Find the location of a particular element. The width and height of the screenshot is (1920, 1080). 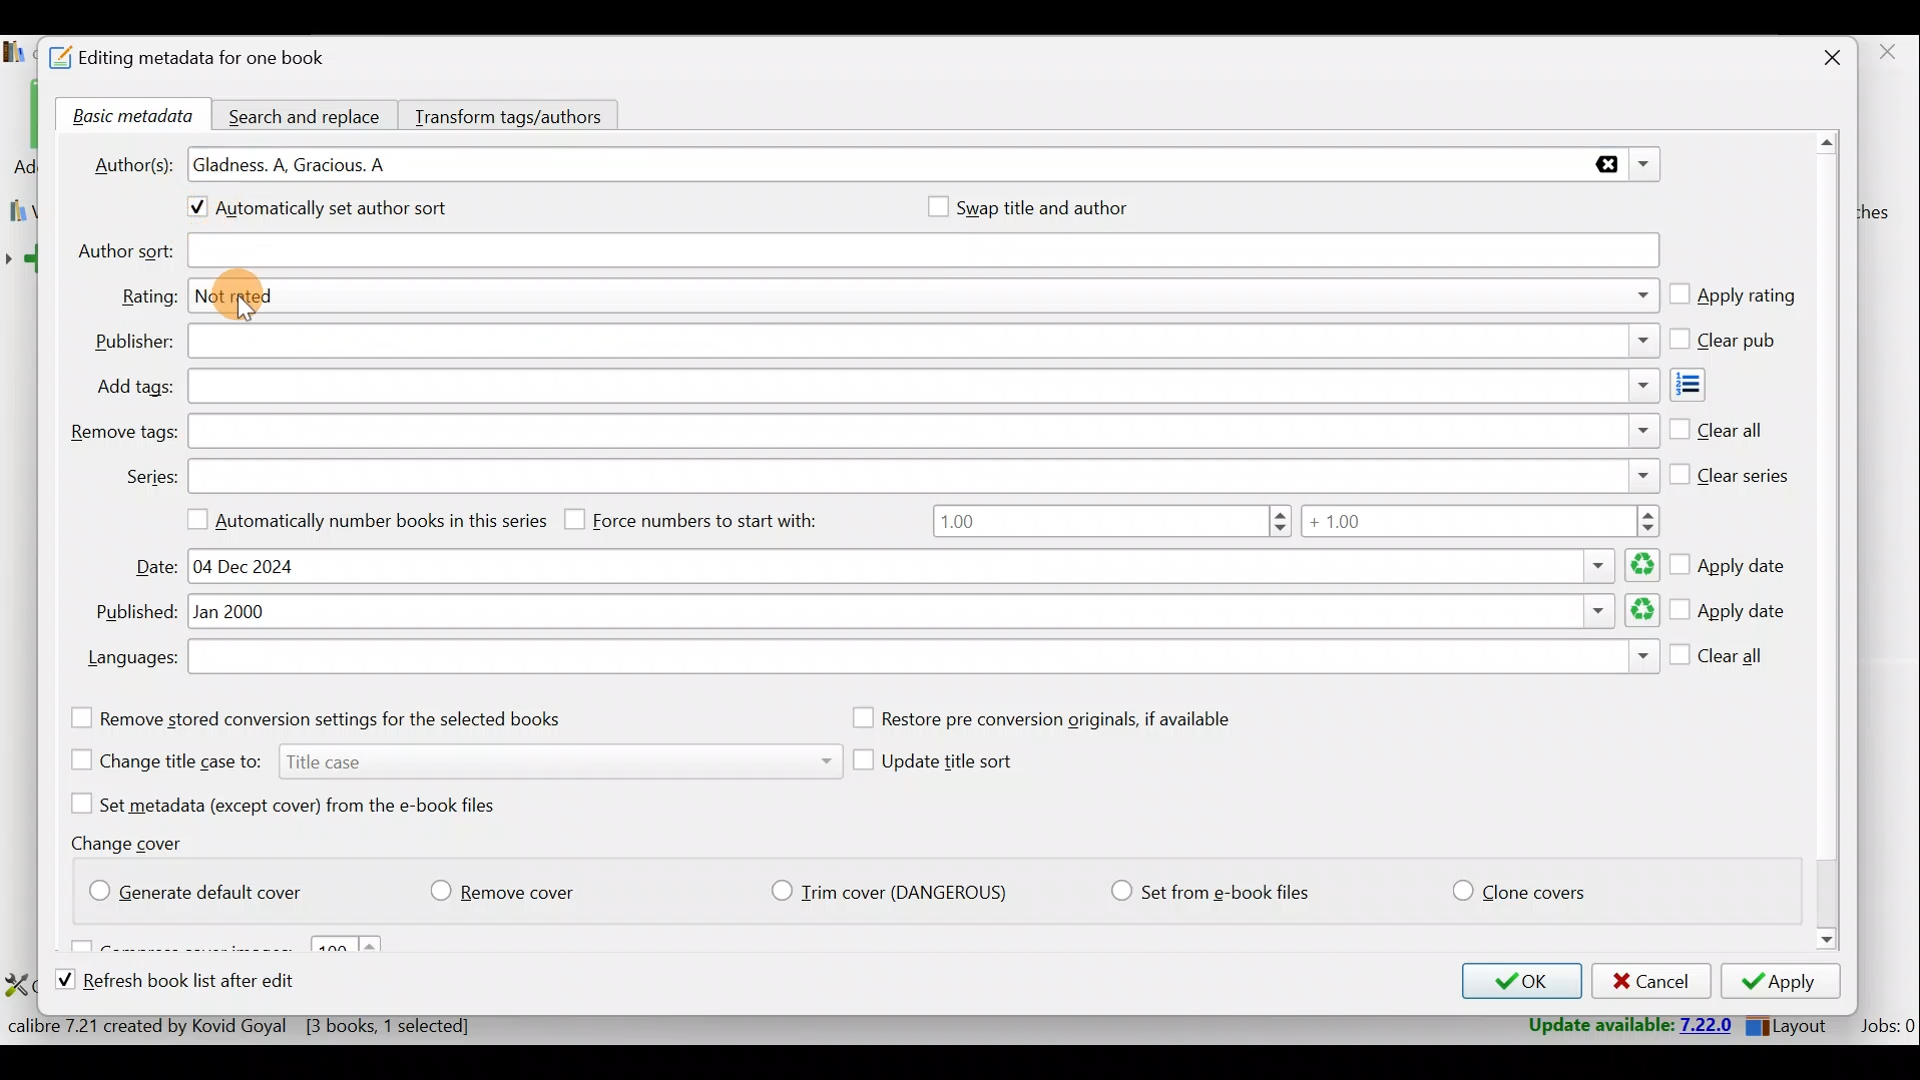

Search and replace is located at coordinates (307, 114).